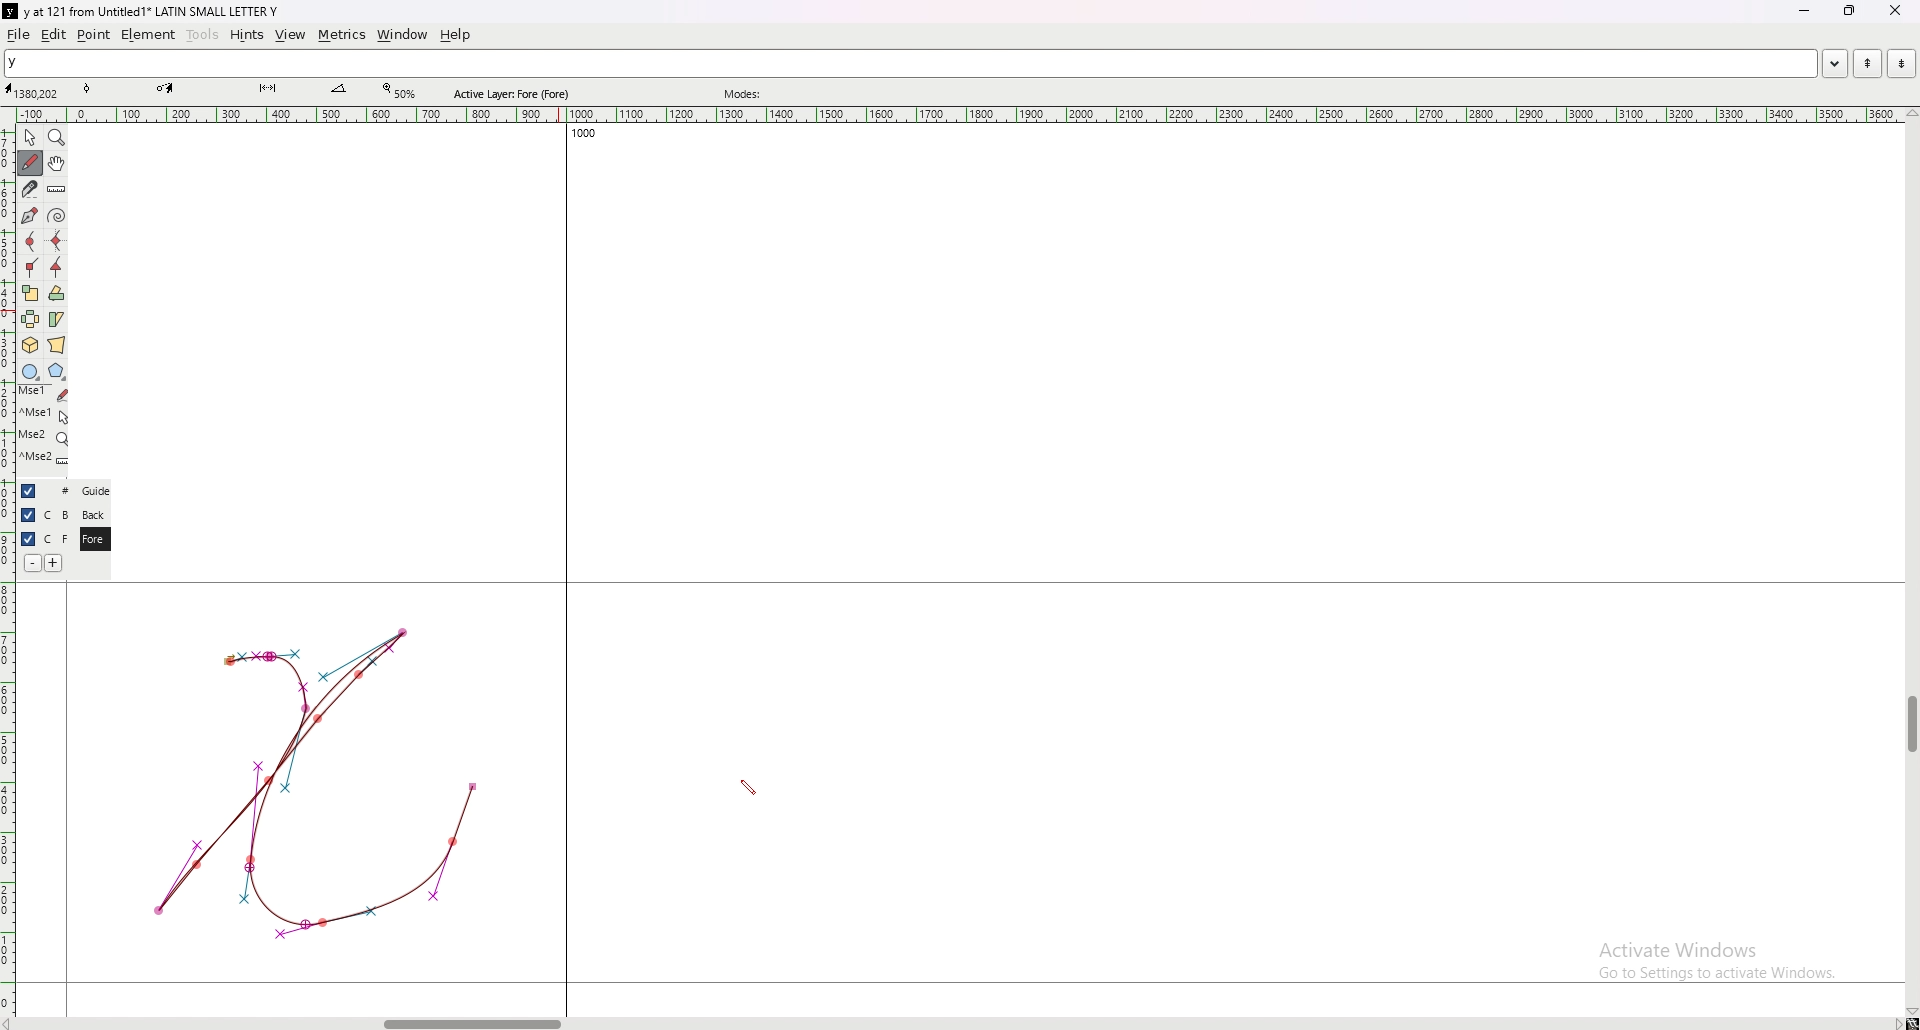 This screenshot has height=1030, width=1920. I want to click on edit, so click(54, 35).